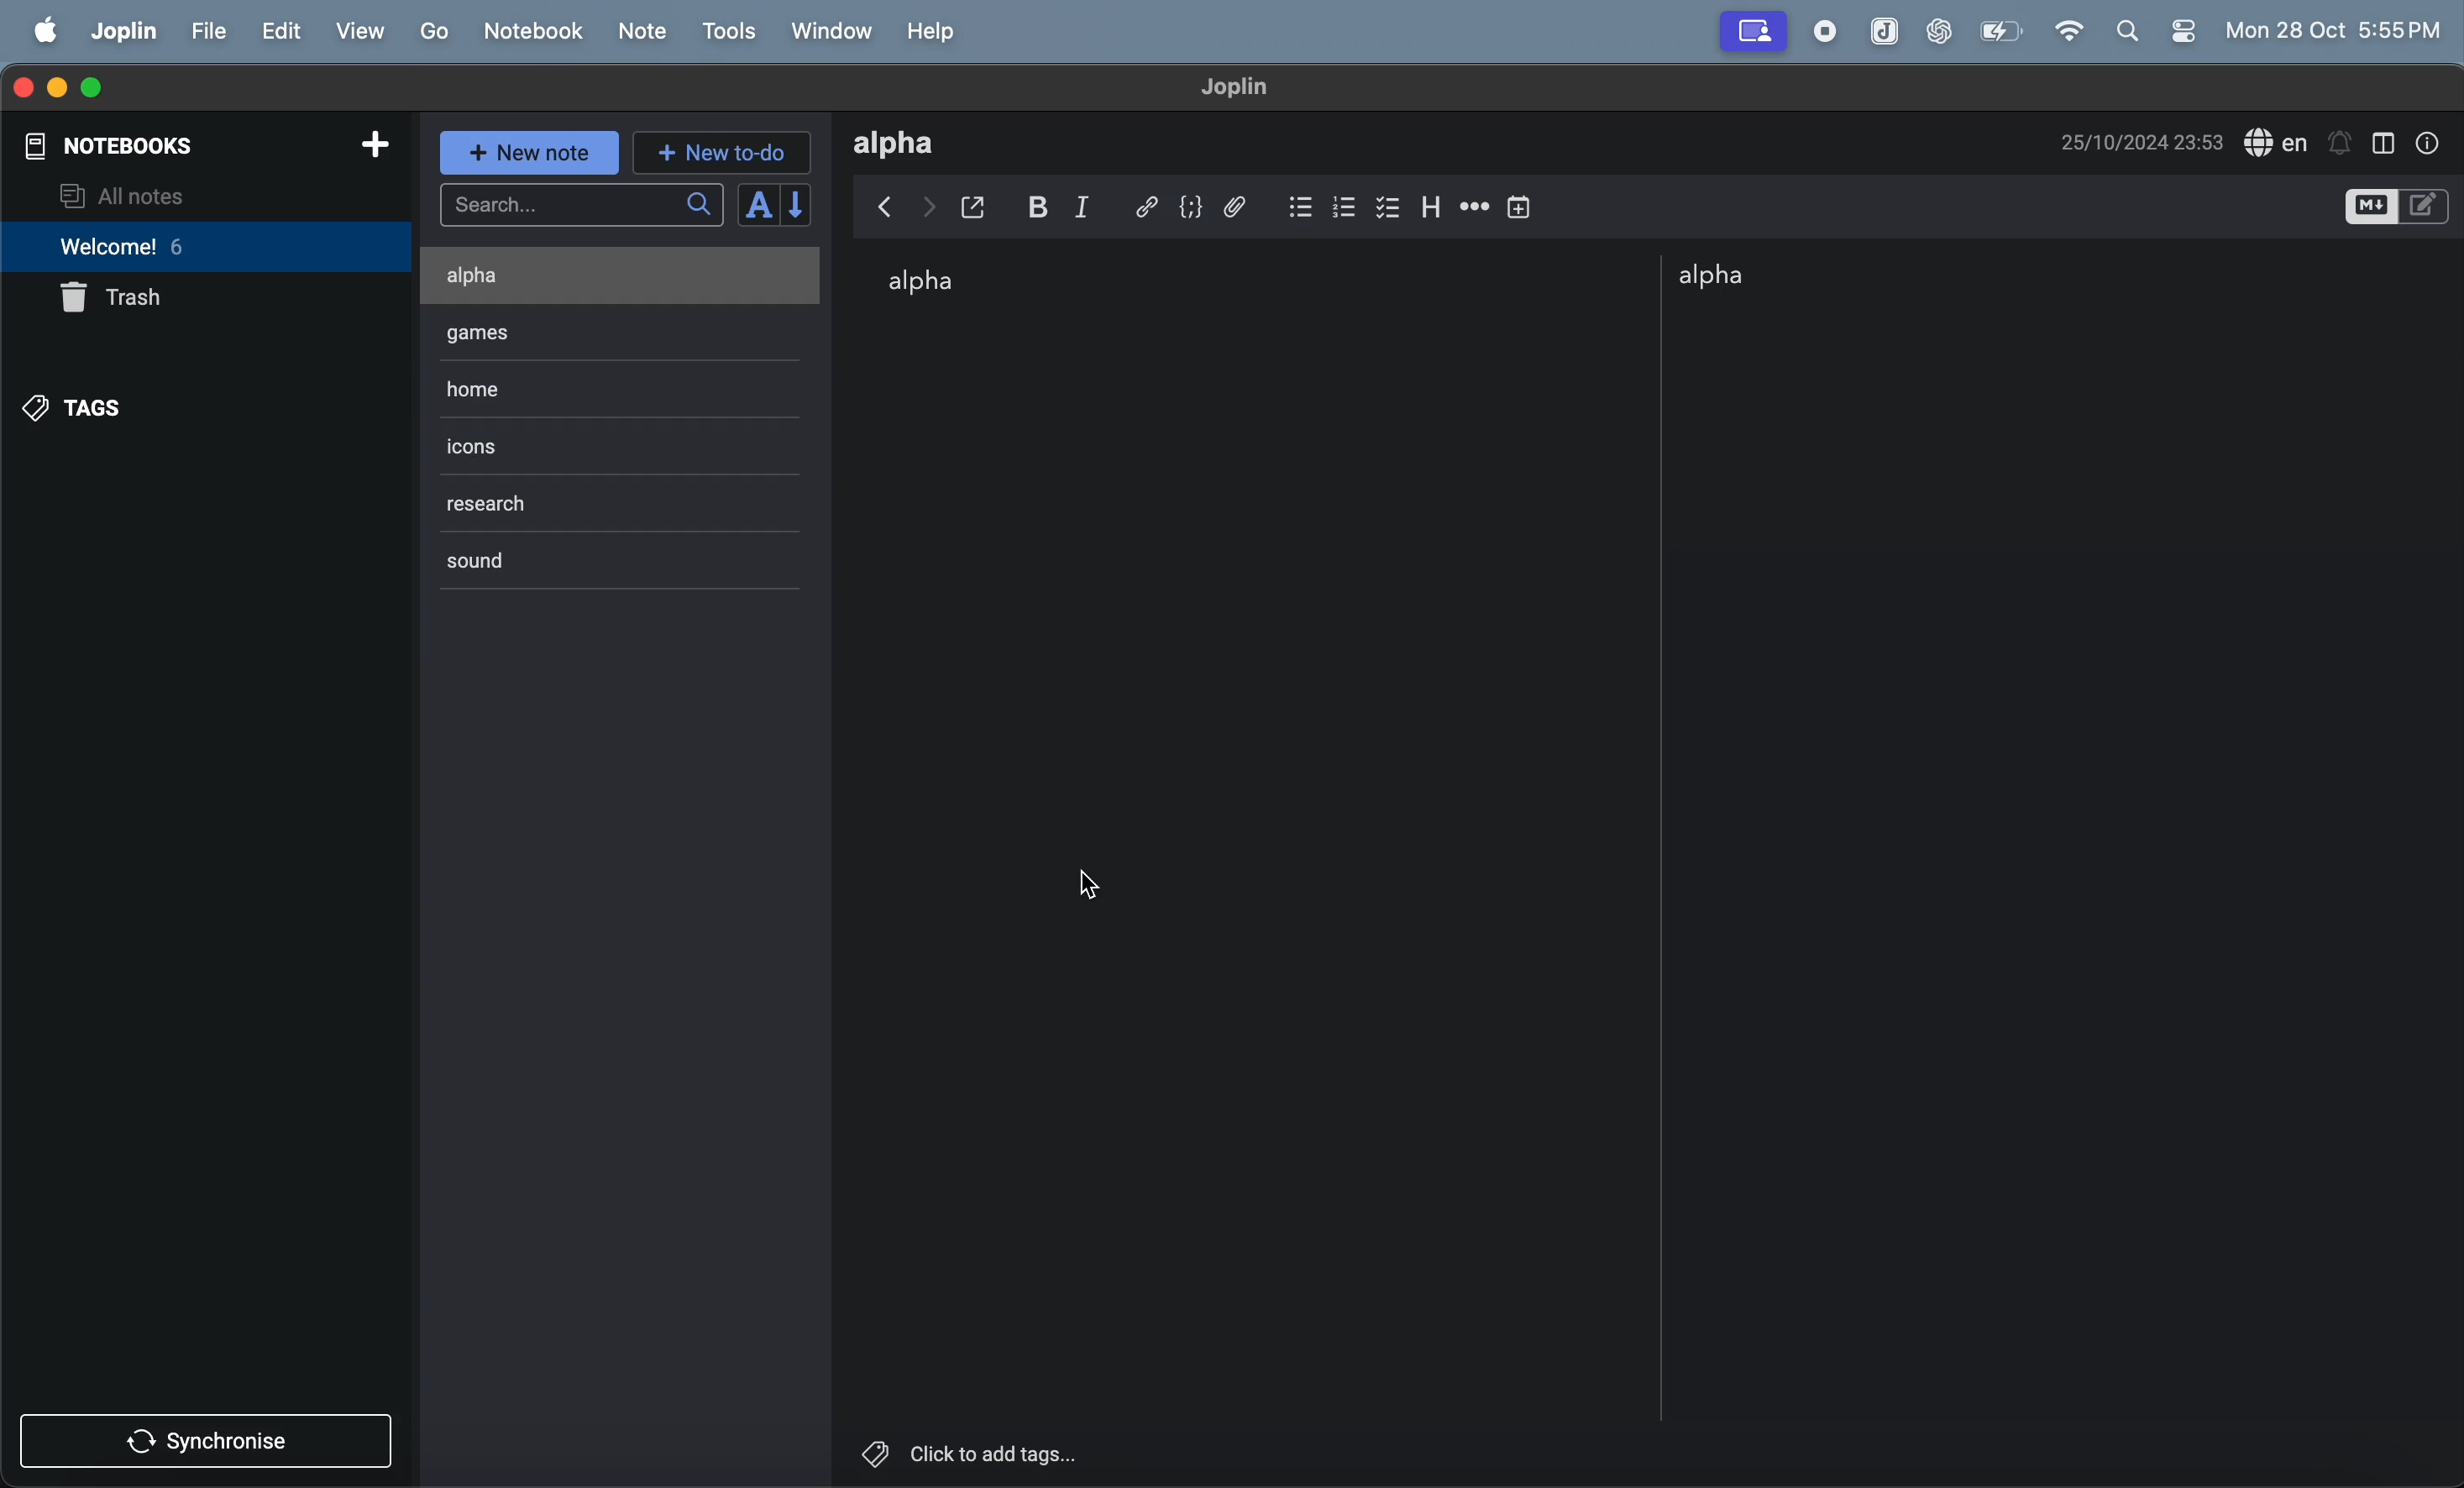  What do you see at coordinates (1299, 202) in the screenshot?
I see `bullet list` at bounding box center [1299, 202].